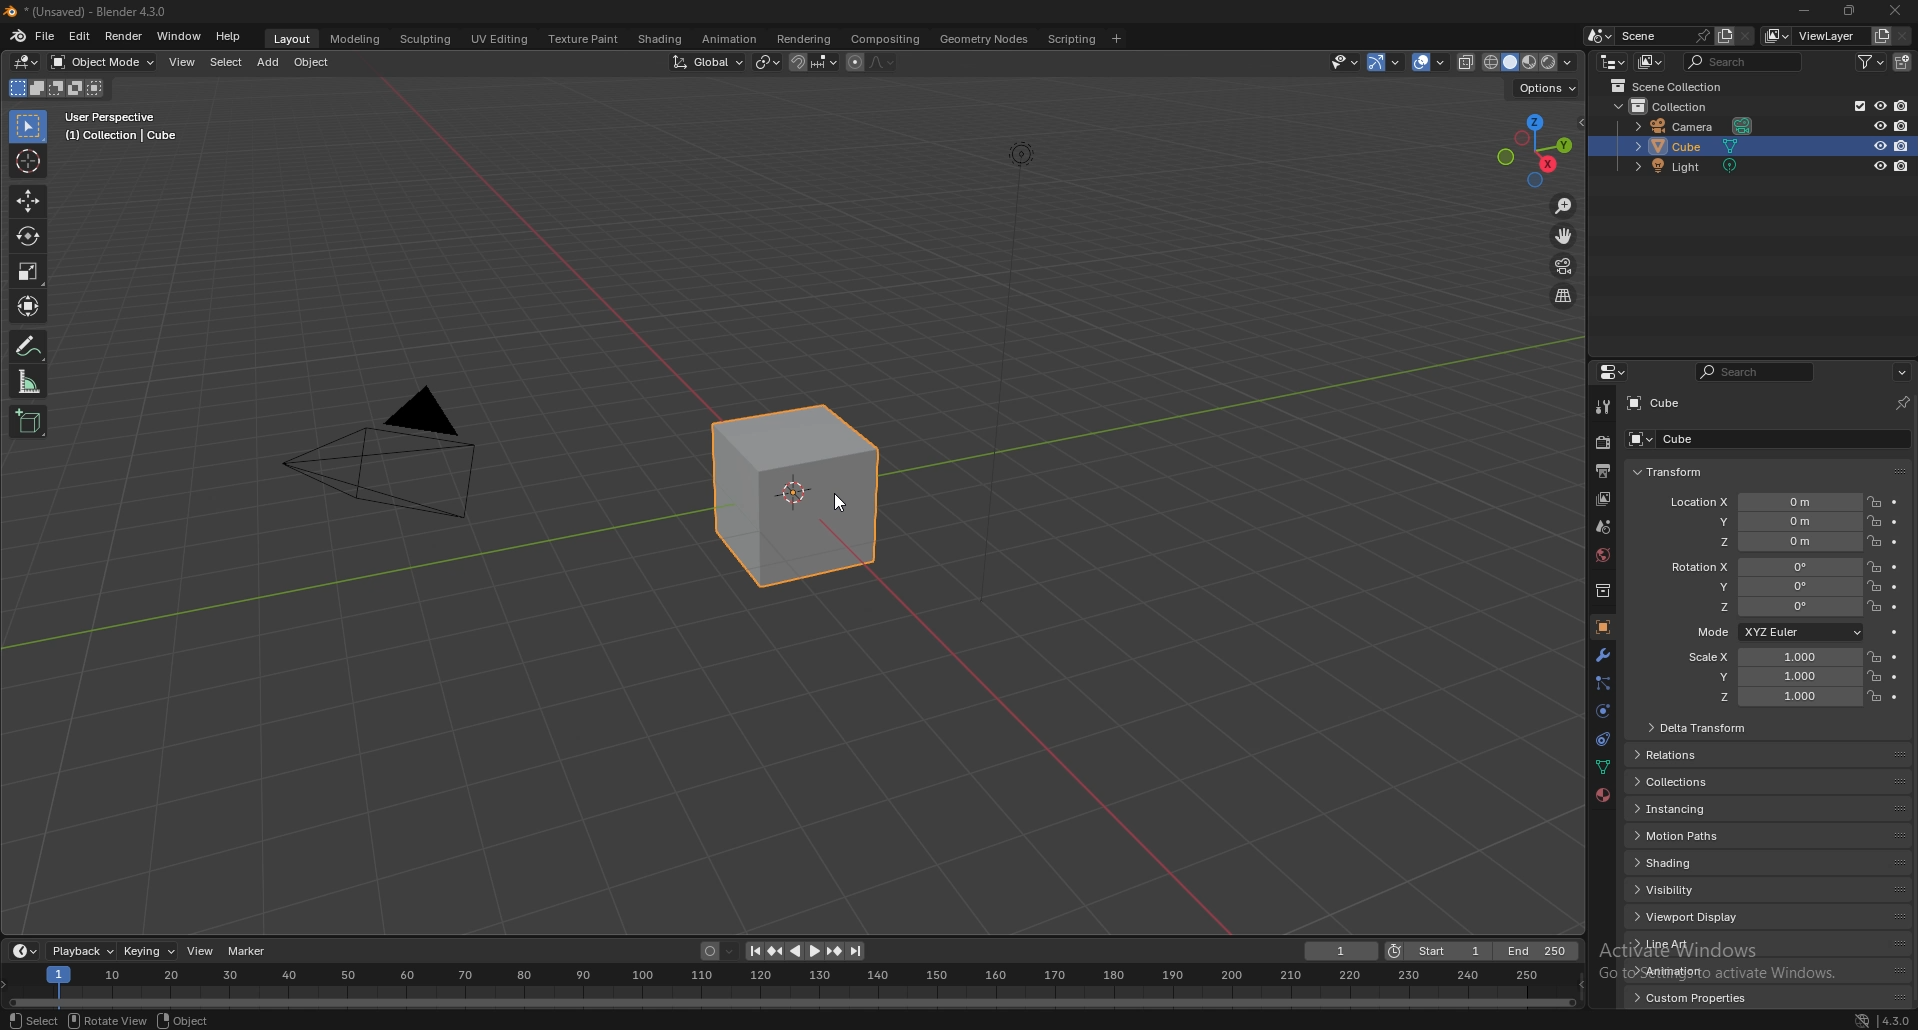  I want to click on collections, so click(1713, 781).